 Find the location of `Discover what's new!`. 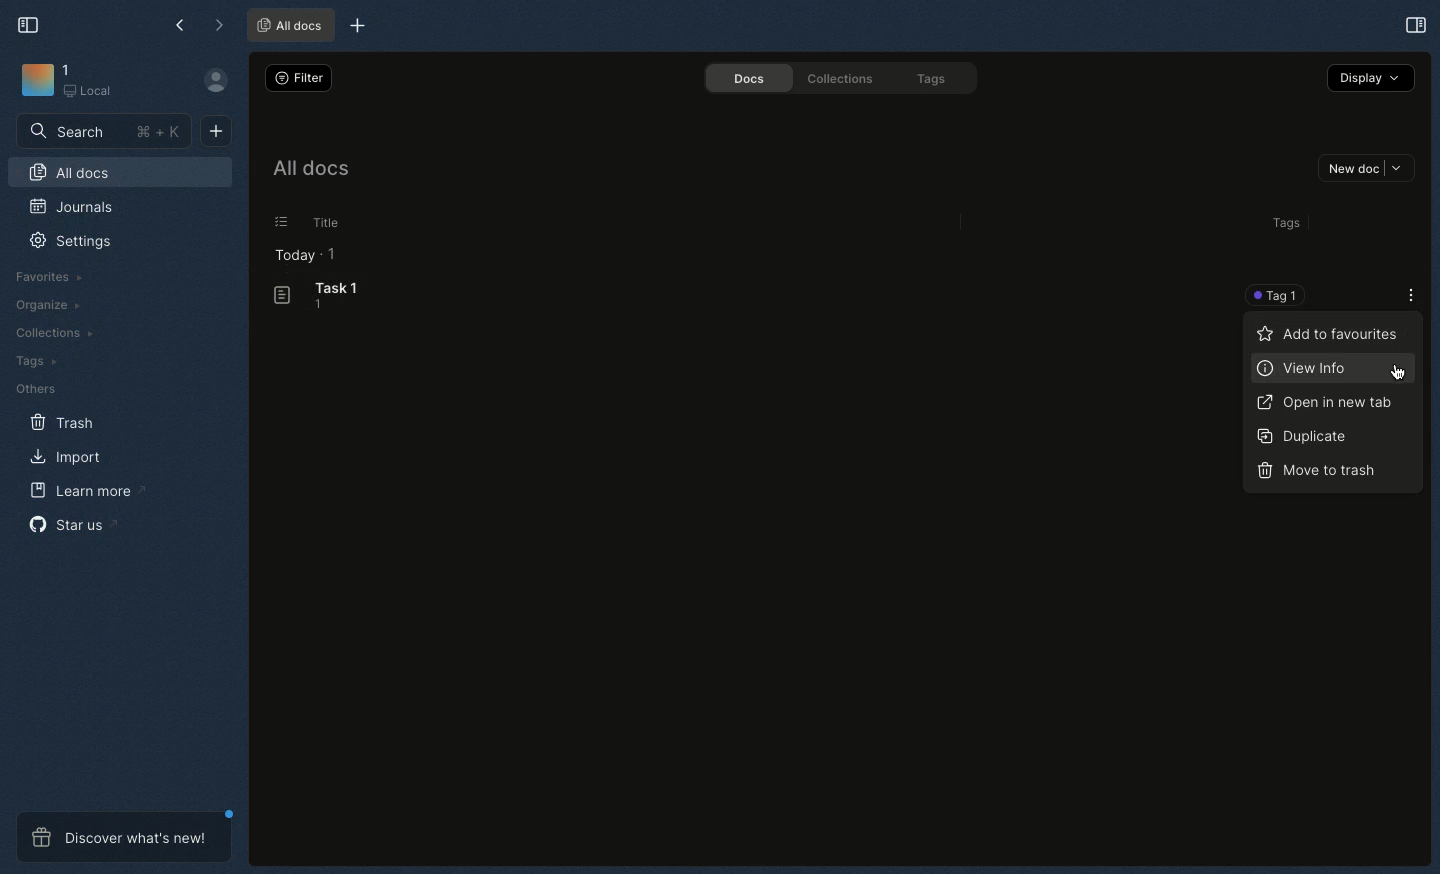

Discover what's new! is located at coordinates (125, 837).